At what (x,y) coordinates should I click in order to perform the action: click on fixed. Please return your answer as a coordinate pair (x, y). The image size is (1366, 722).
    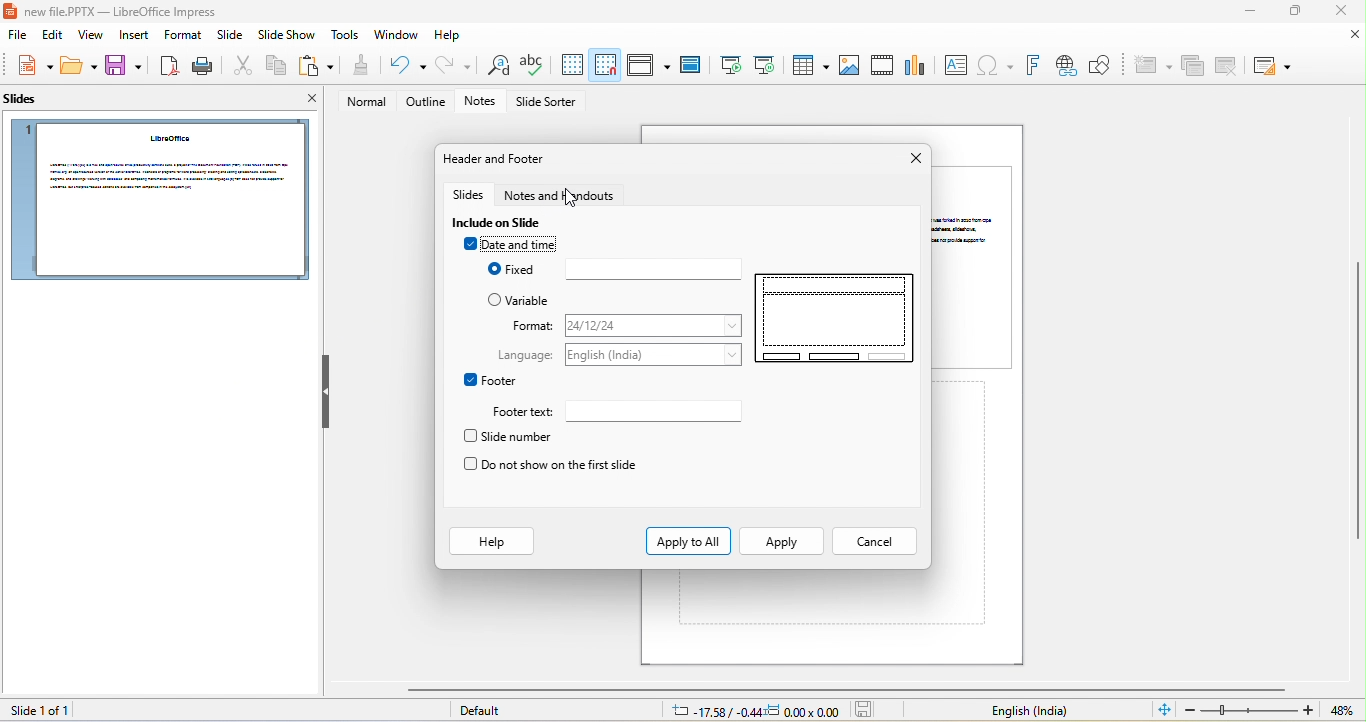
    Looking at the image, I should click on (611, 270).